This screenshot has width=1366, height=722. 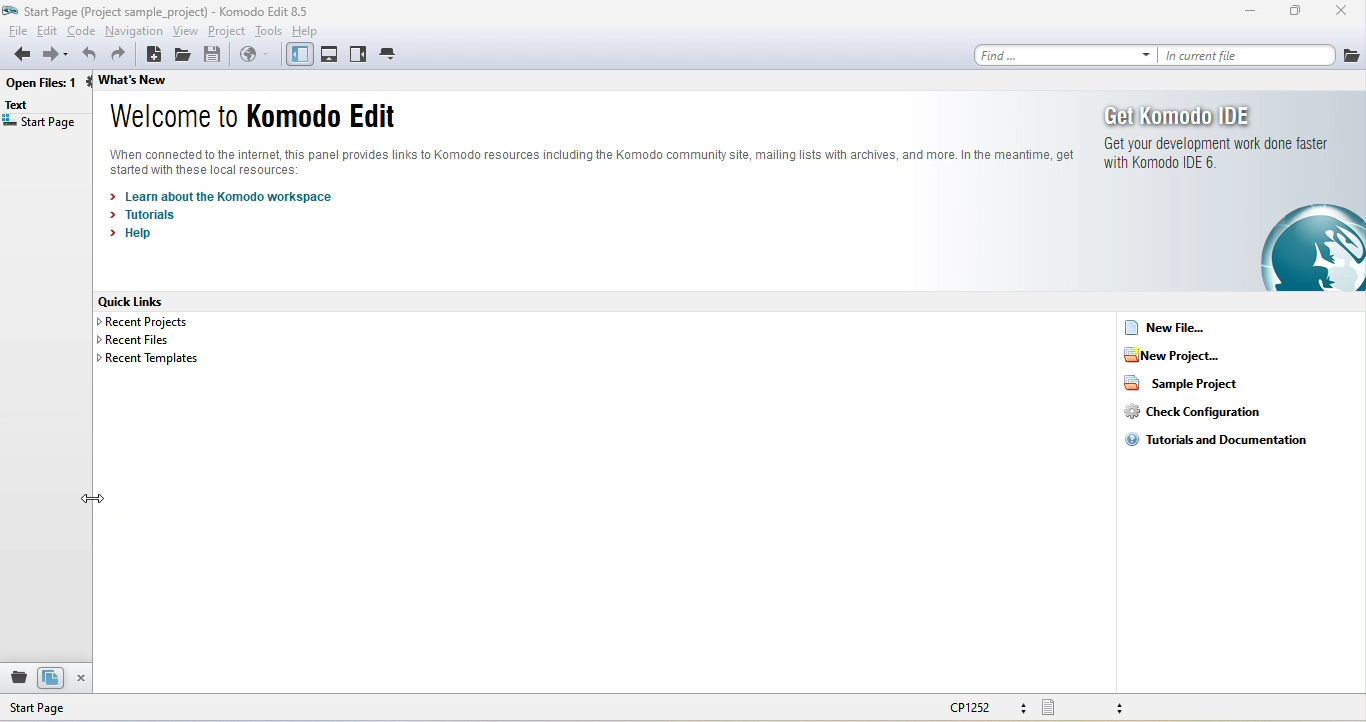 What do you see at coordinates (331, 55) in the screenshot?
I see `bottom pane` at bounding box center [331, 55].